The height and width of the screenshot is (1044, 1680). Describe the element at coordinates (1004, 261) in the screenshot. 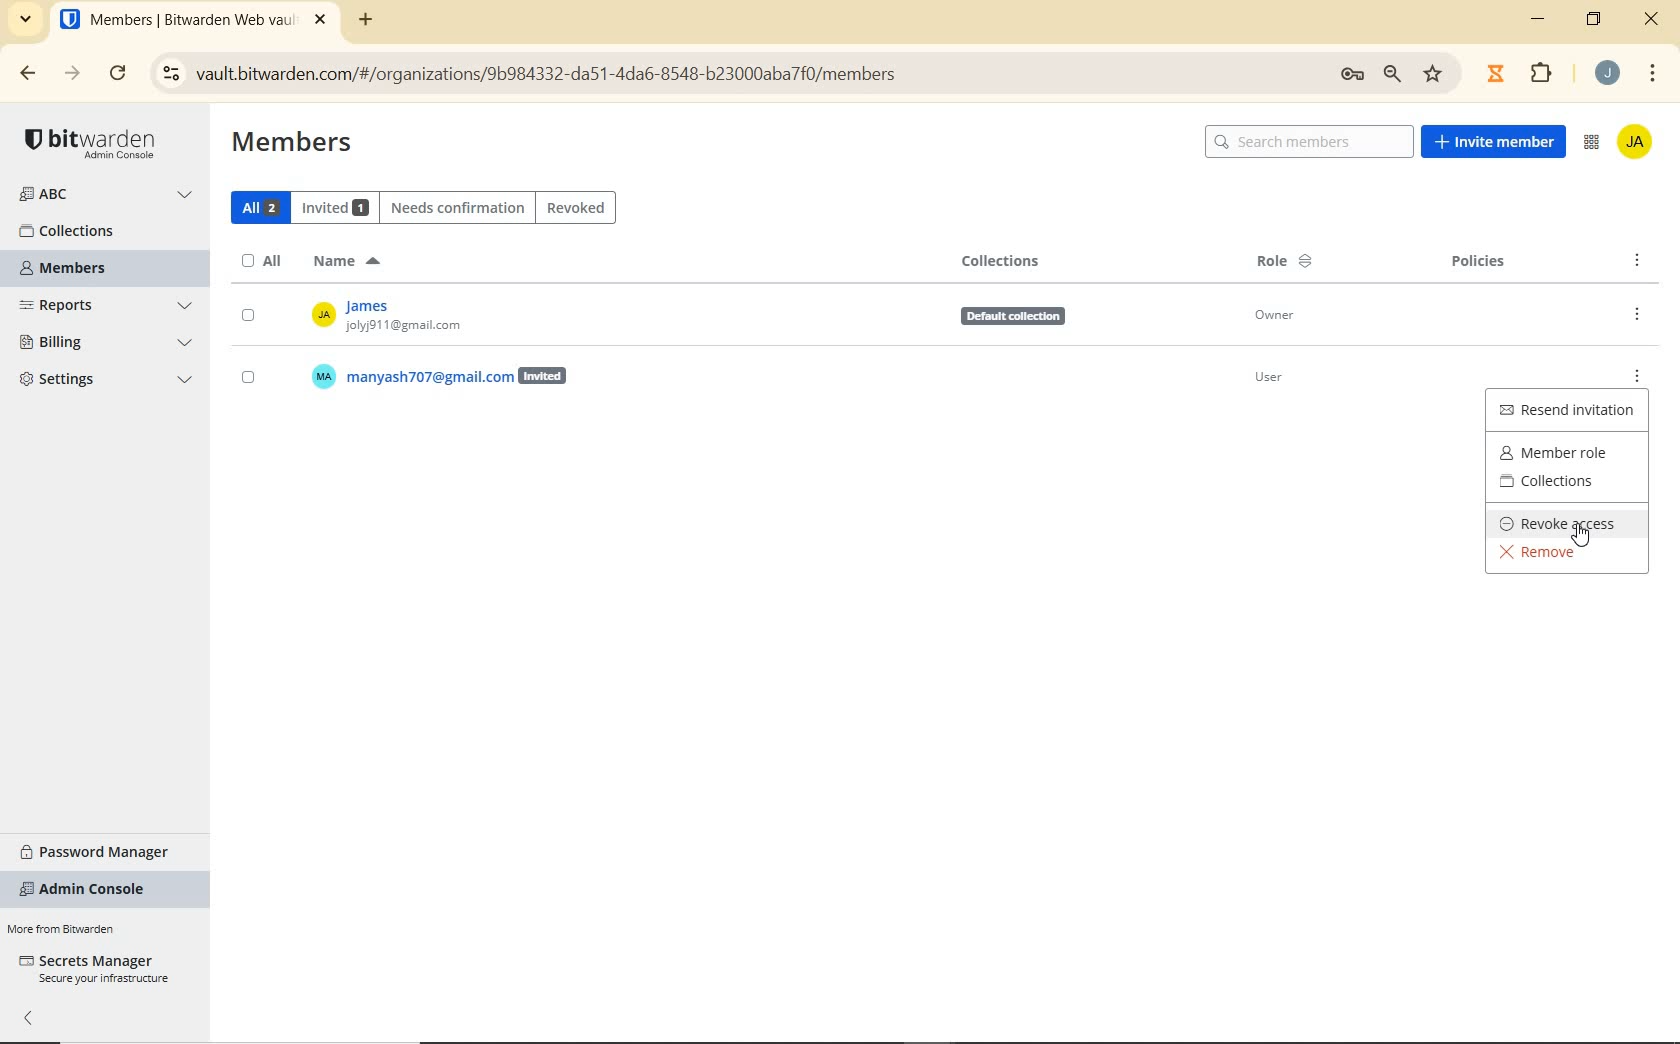

I see `COLLECTIONS` at that location.